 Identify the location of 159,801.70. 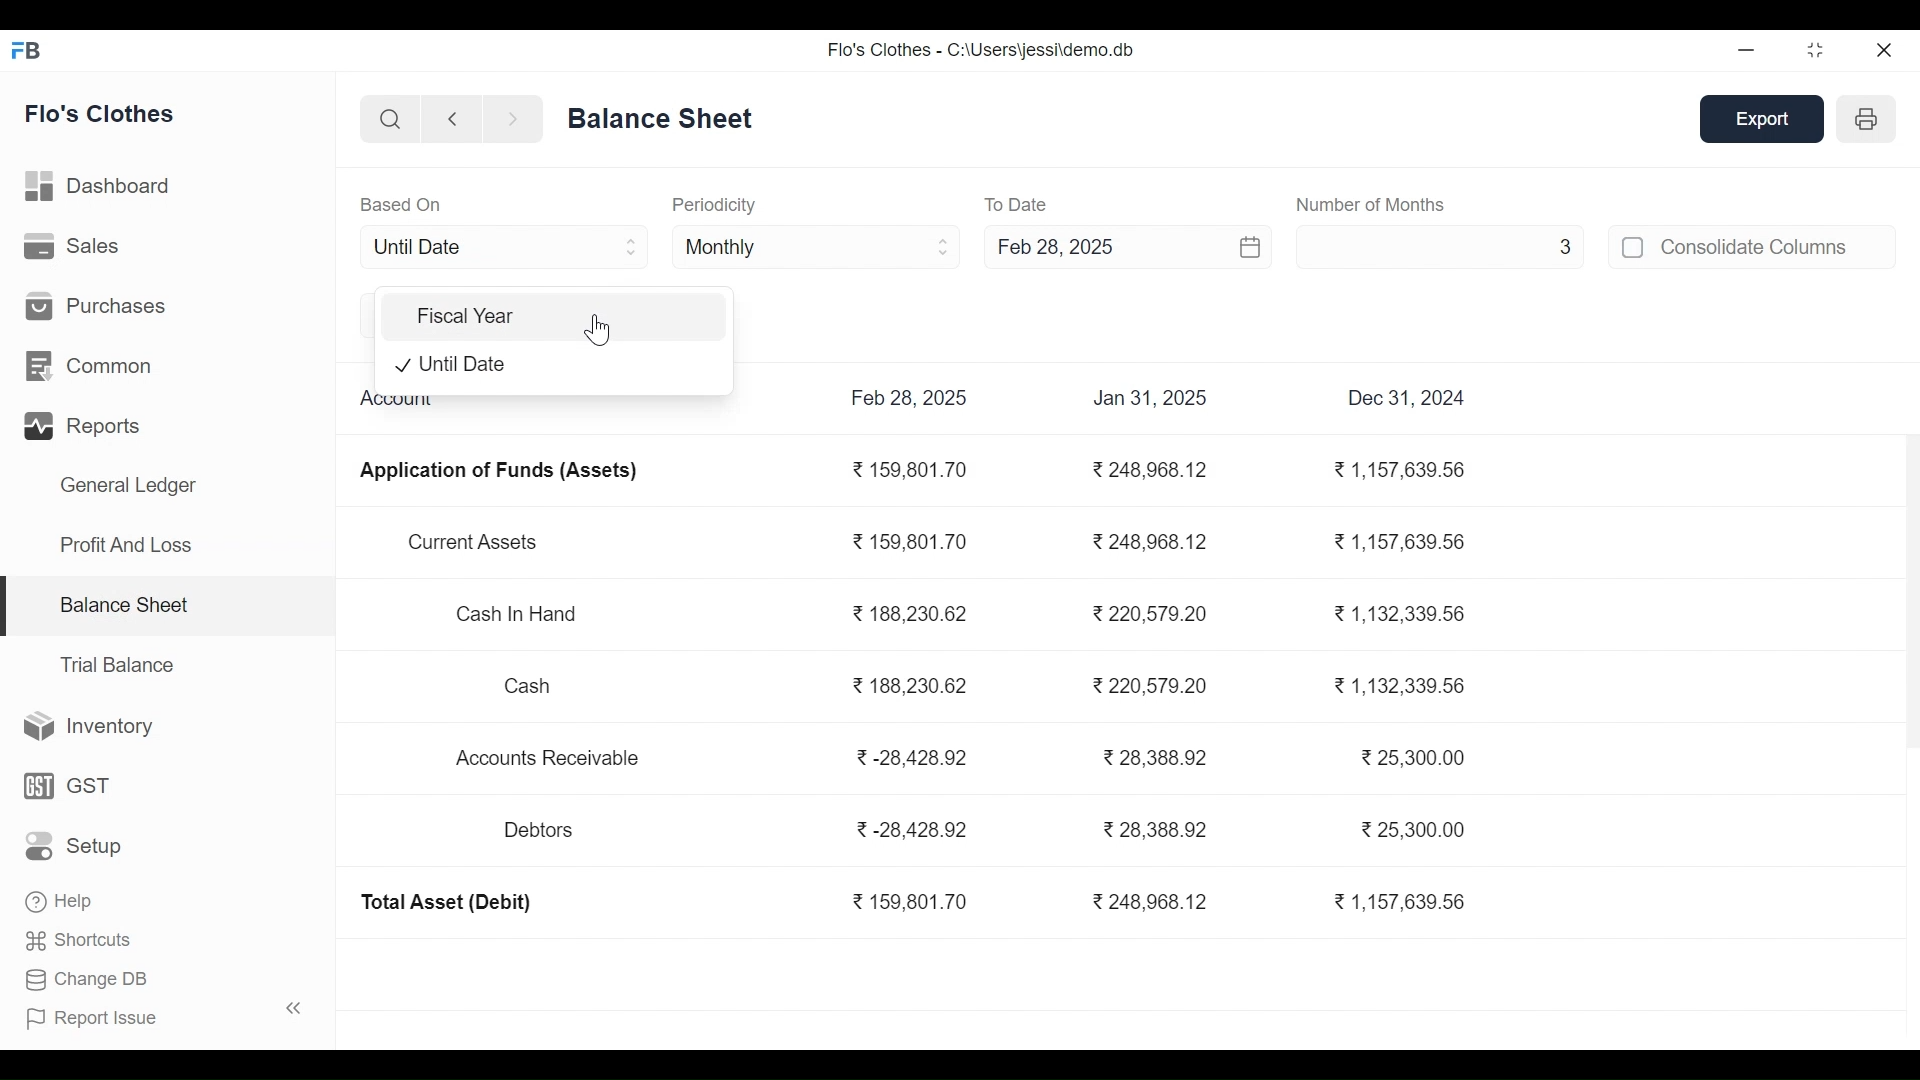
(910, 903).